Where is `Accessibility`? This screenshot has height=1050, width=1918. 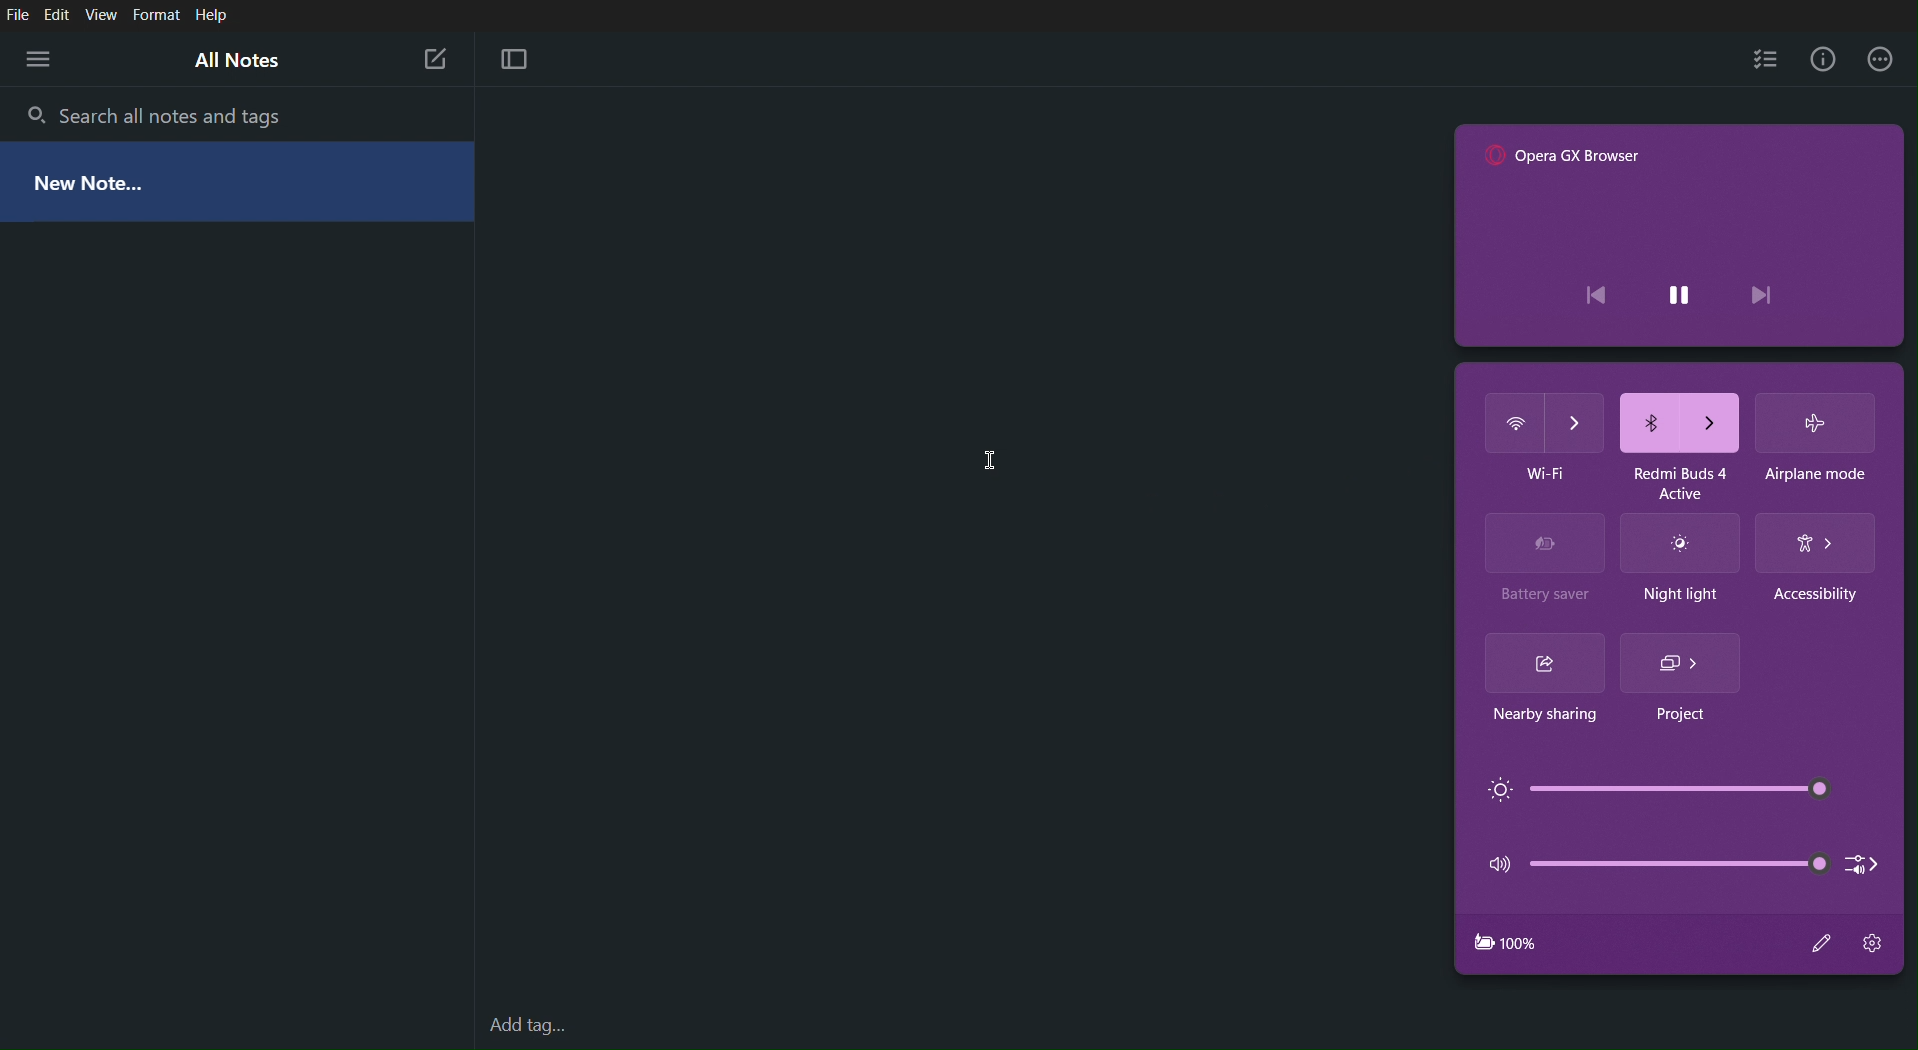
Accessibility is located at coordinates (1817, 542).